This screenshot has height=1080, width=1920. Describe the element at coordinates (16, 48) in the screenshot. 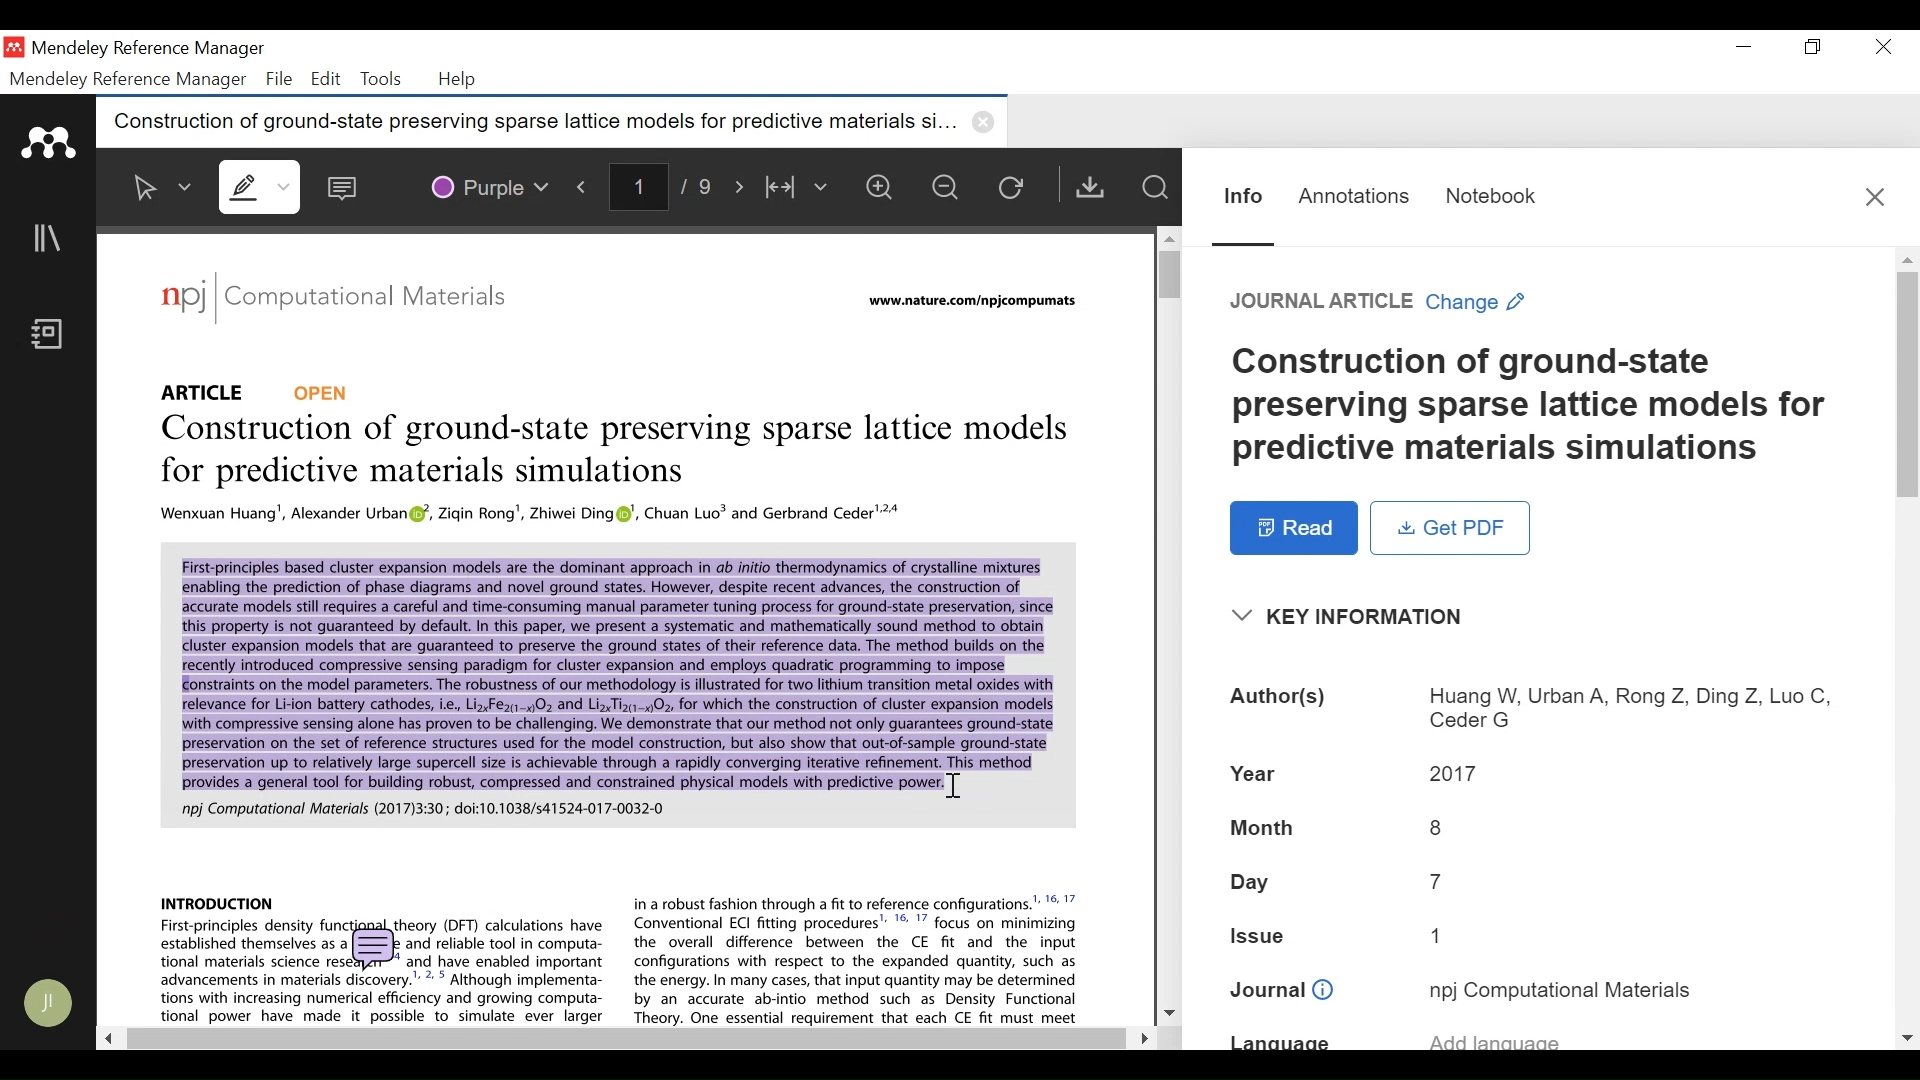

I see `Mendeley Desktop Icon` at that location.